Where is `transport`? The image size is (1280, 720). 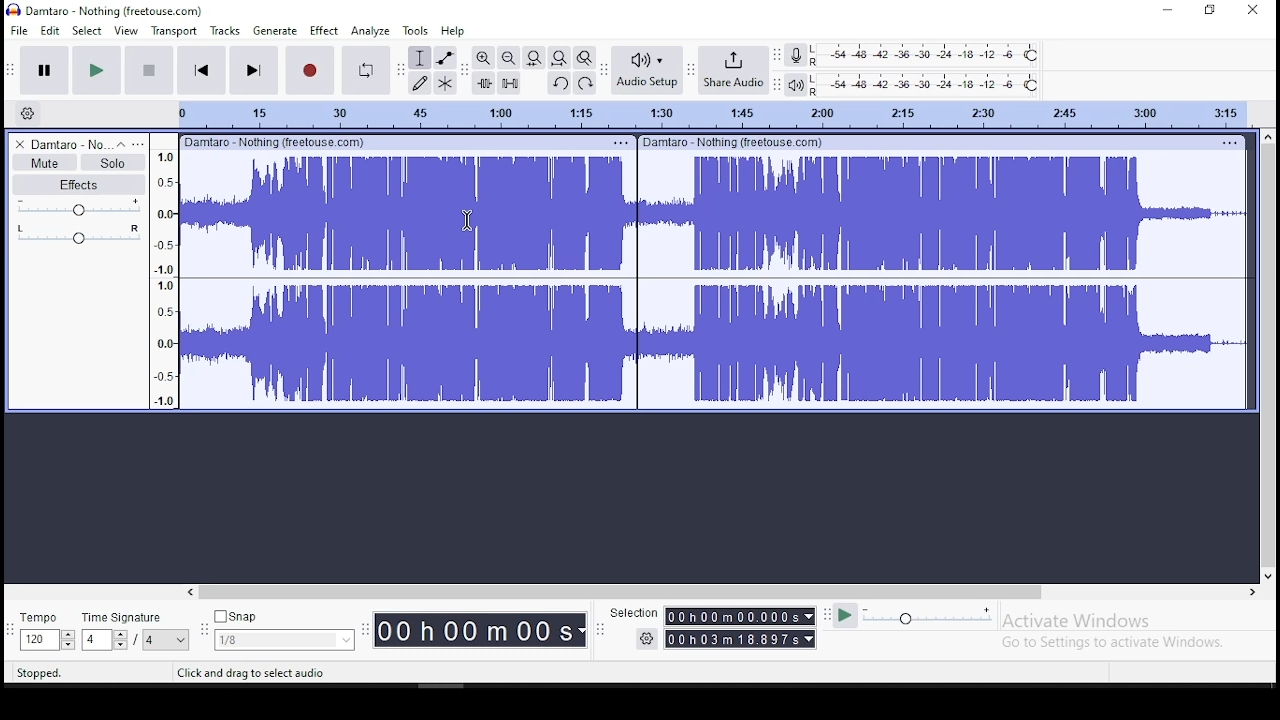
transport is located at coordinates (173, 30).